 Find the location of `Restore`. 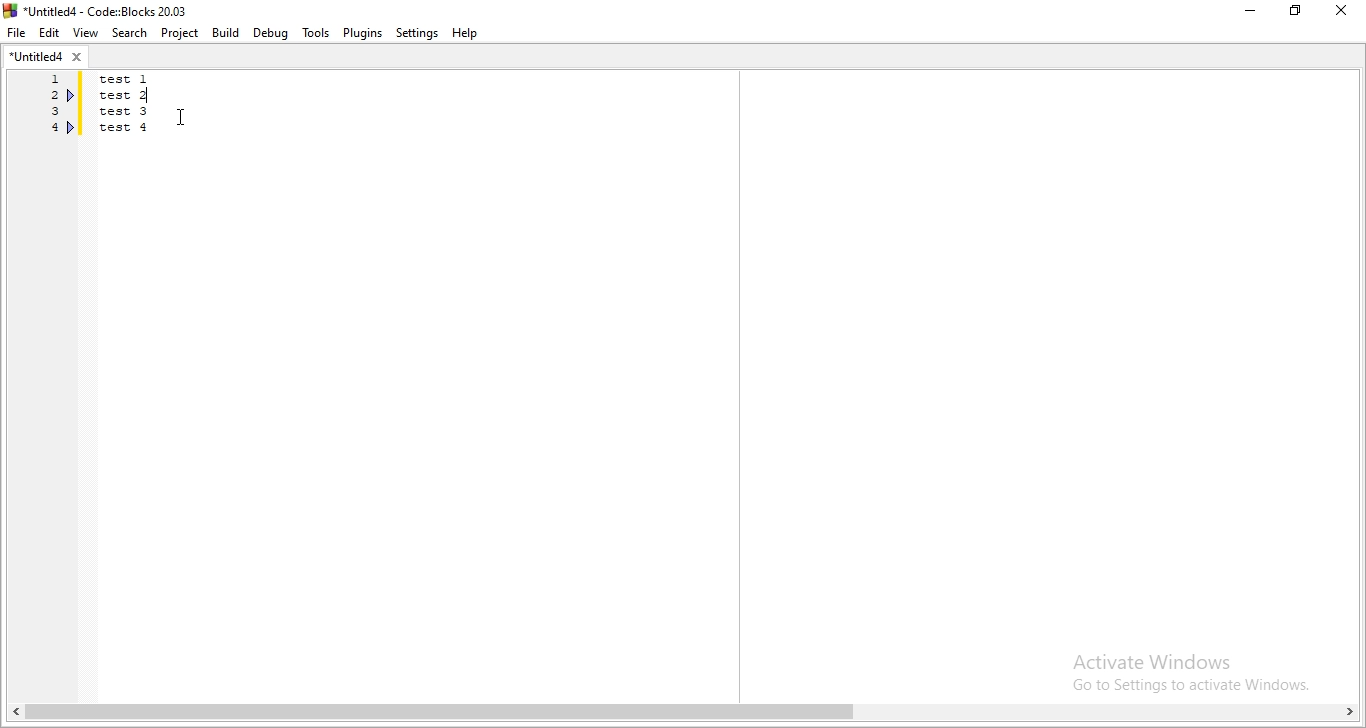

Restore is located at coordinates (1297, 14).